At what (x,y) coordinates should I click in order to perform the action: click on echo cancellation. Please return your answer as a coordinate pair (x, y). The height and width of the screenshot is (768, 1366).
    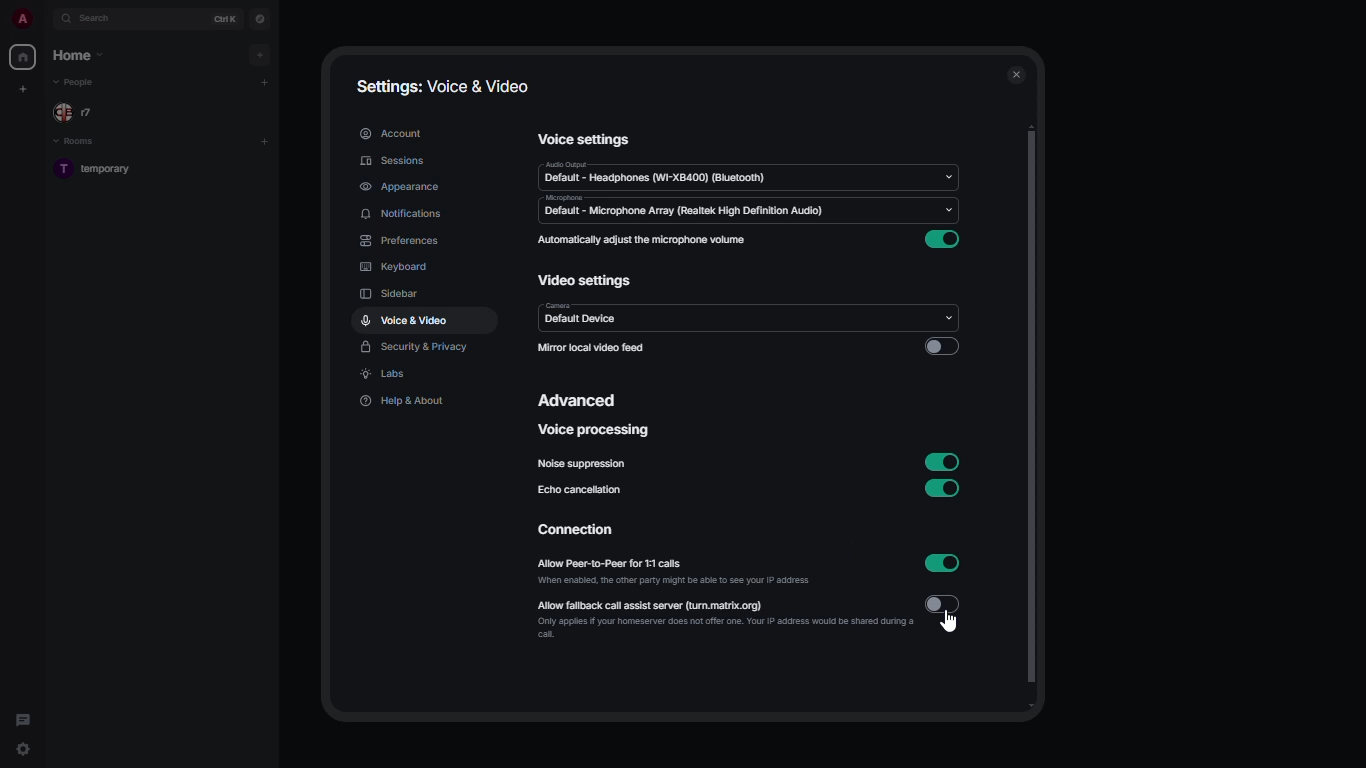
    Looking at the image, I should click on (581, 493).